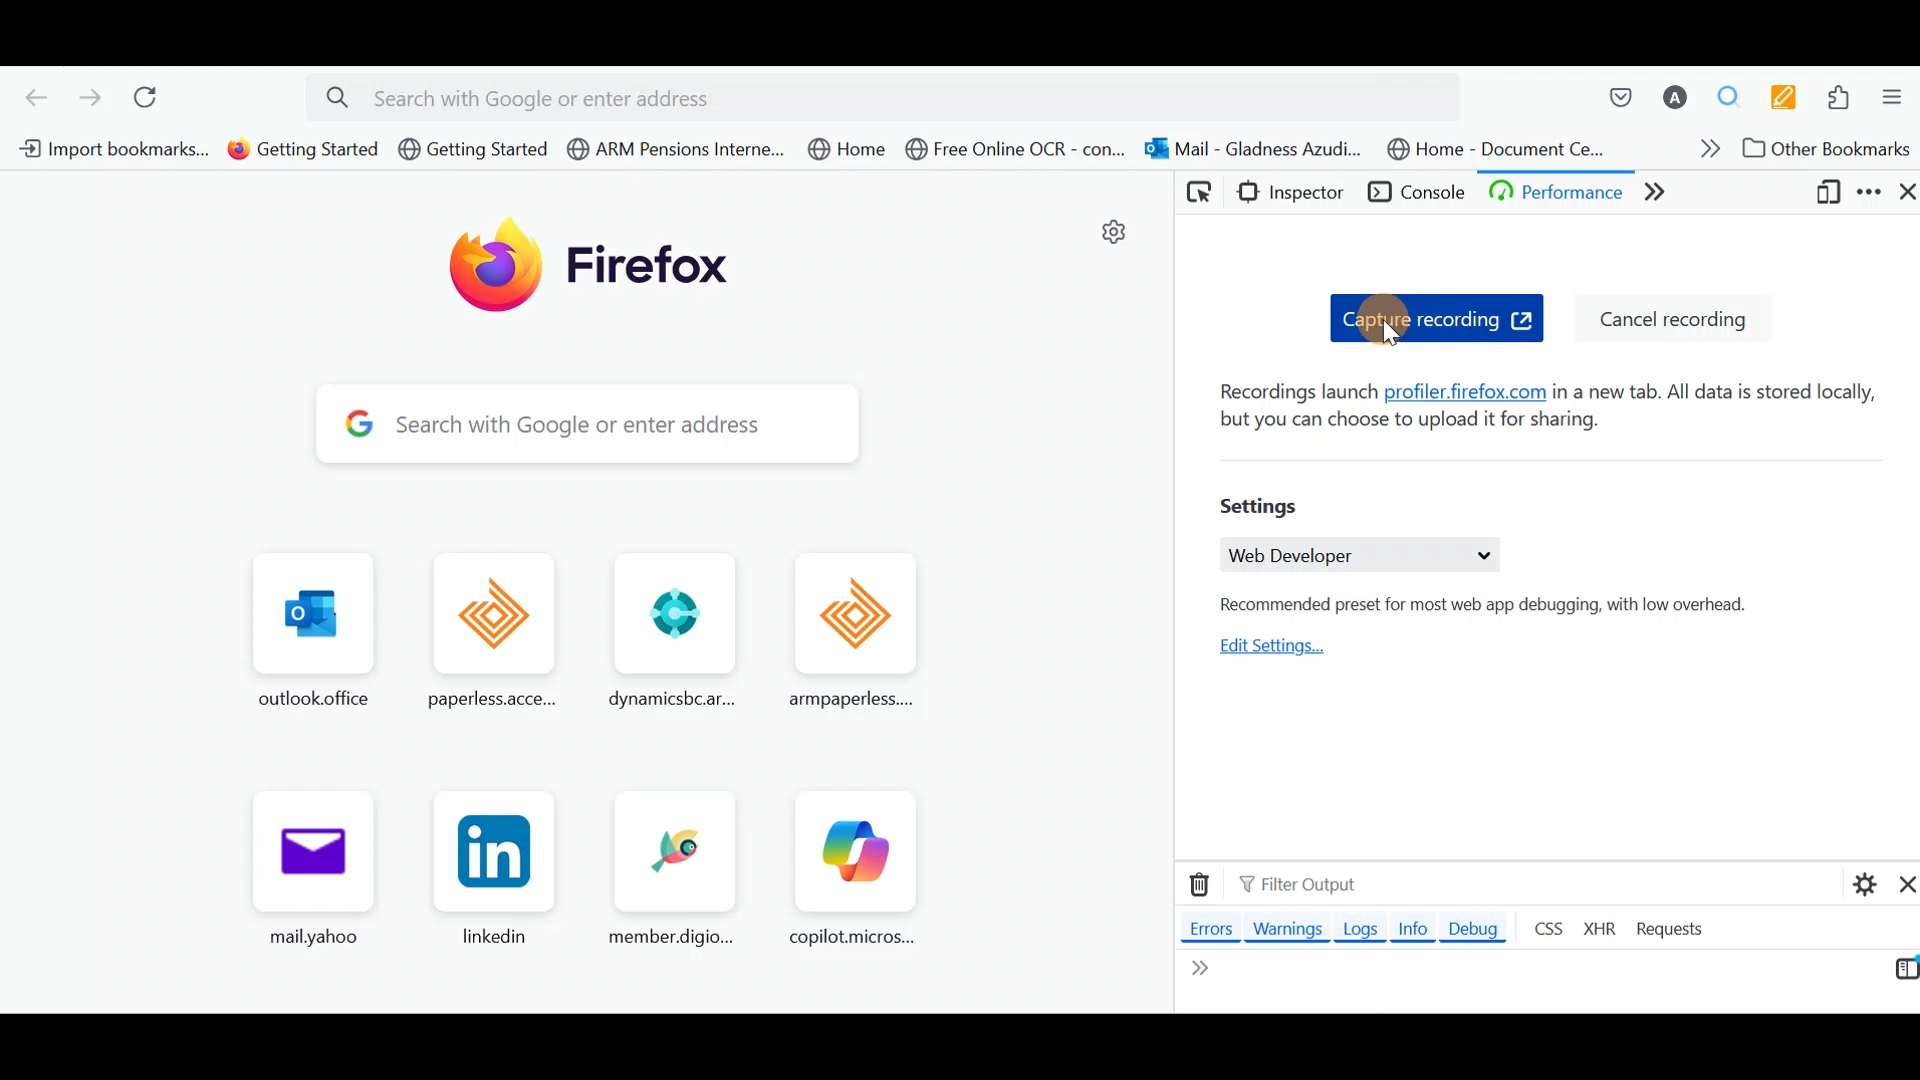 The image size is (1920, 1080). What do you see at coordinates (1703, 153) in the screenshot?
I see `Show more bookmarks` at bounding box center [1703, 153].